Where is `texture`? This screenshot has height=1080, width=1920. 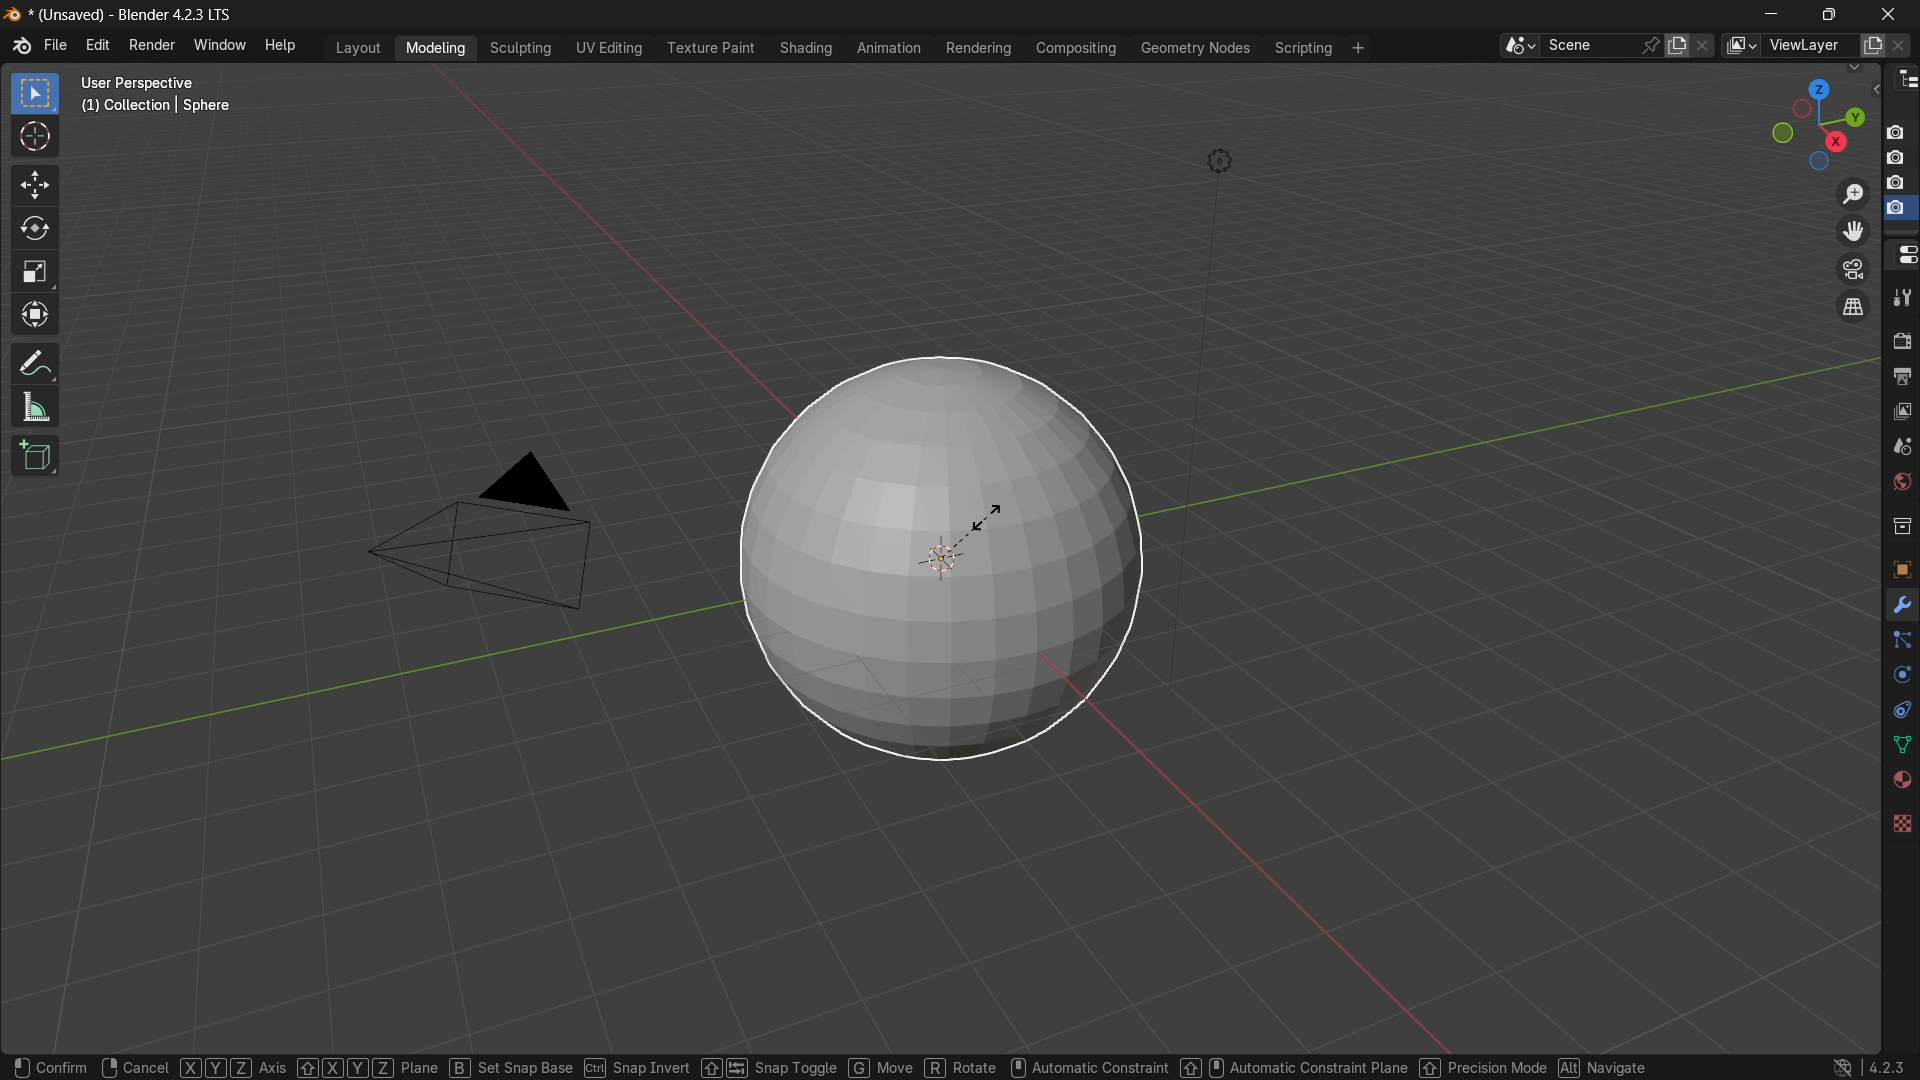
texture is located at coordinates (1901, 821).